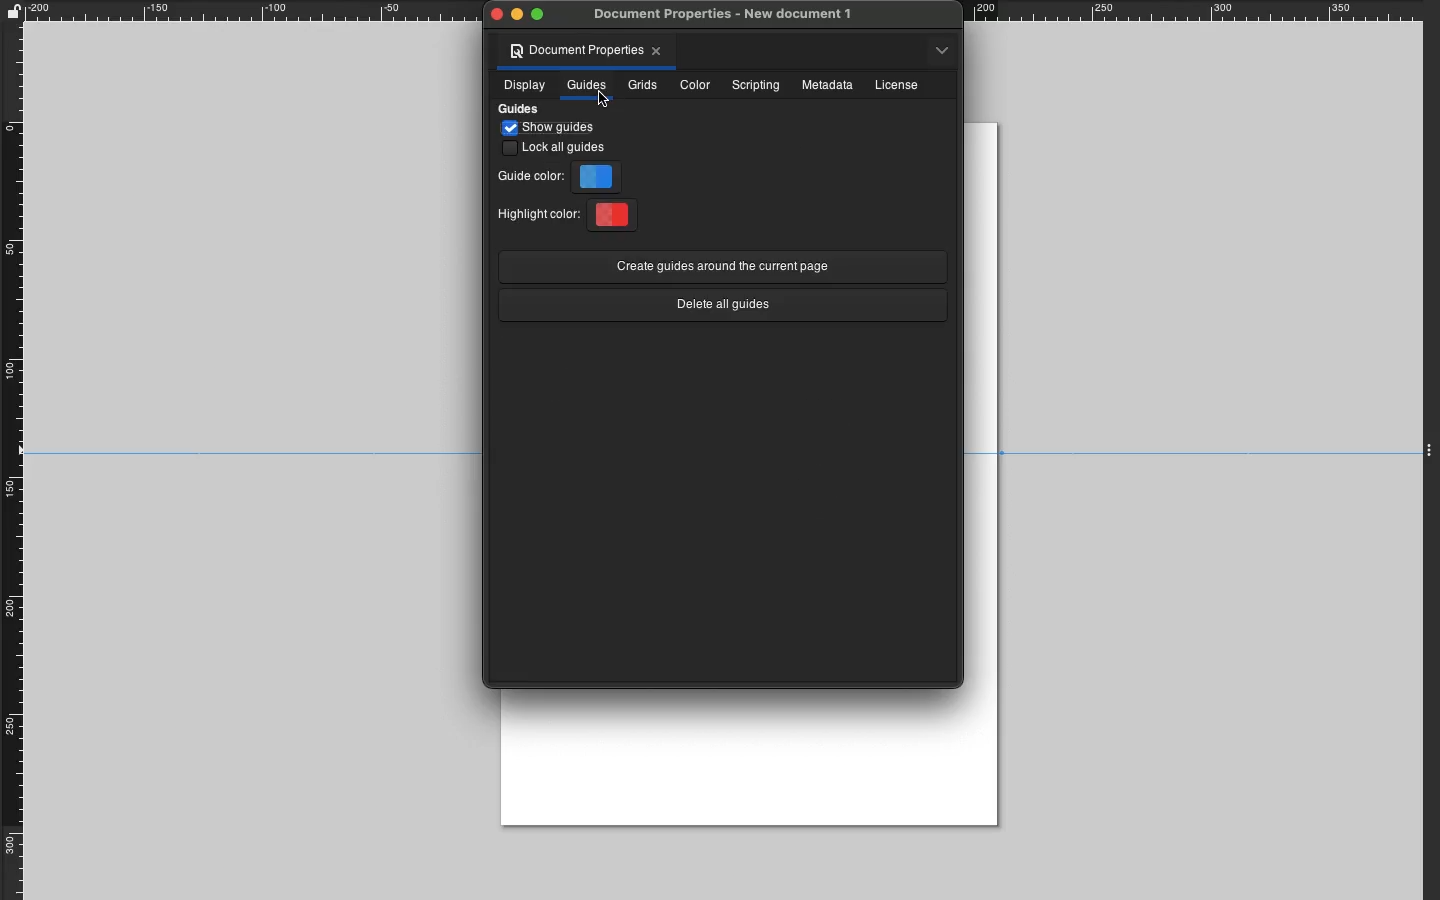 This screenshot has width=1440, height=900. What do you see at coordinates (494, 14) in the screenshot?
I see `Close` at bounding box center [494, 14].